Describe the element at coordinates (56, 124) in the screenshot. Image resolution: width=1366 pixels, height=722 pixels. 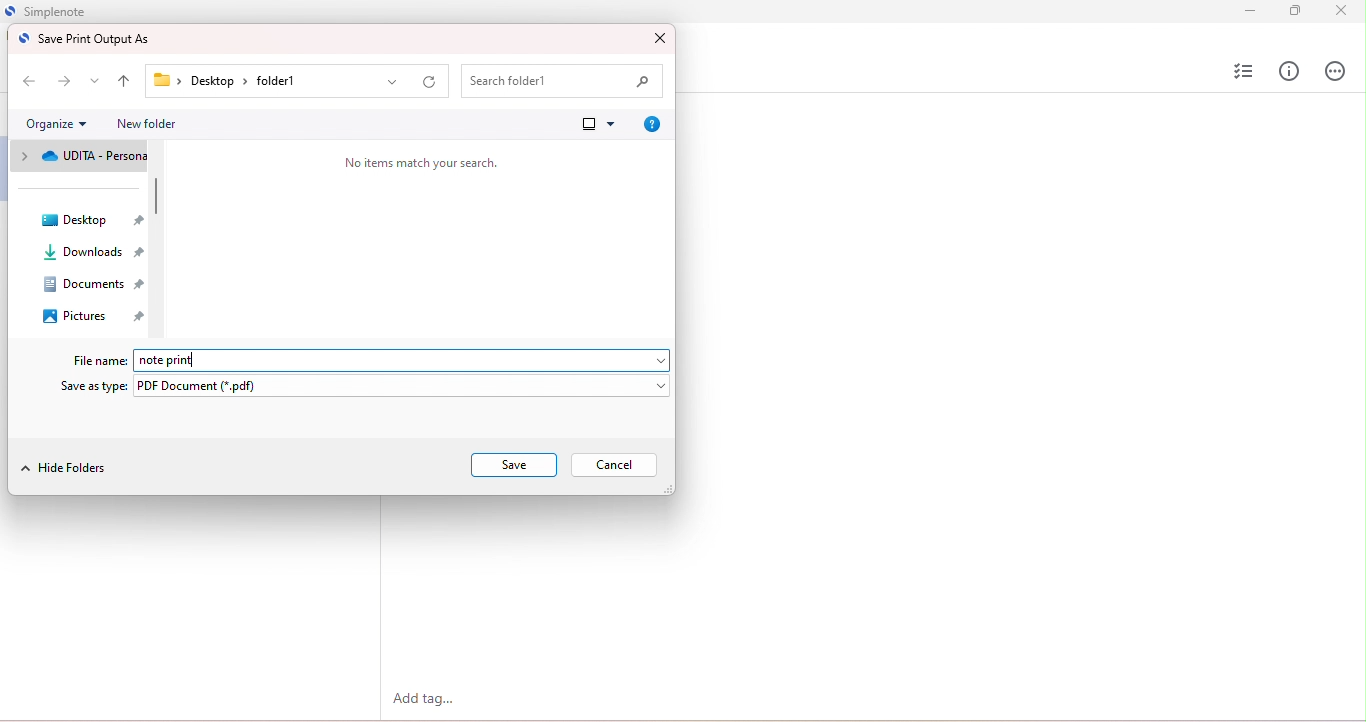
I see `organize` at that location.